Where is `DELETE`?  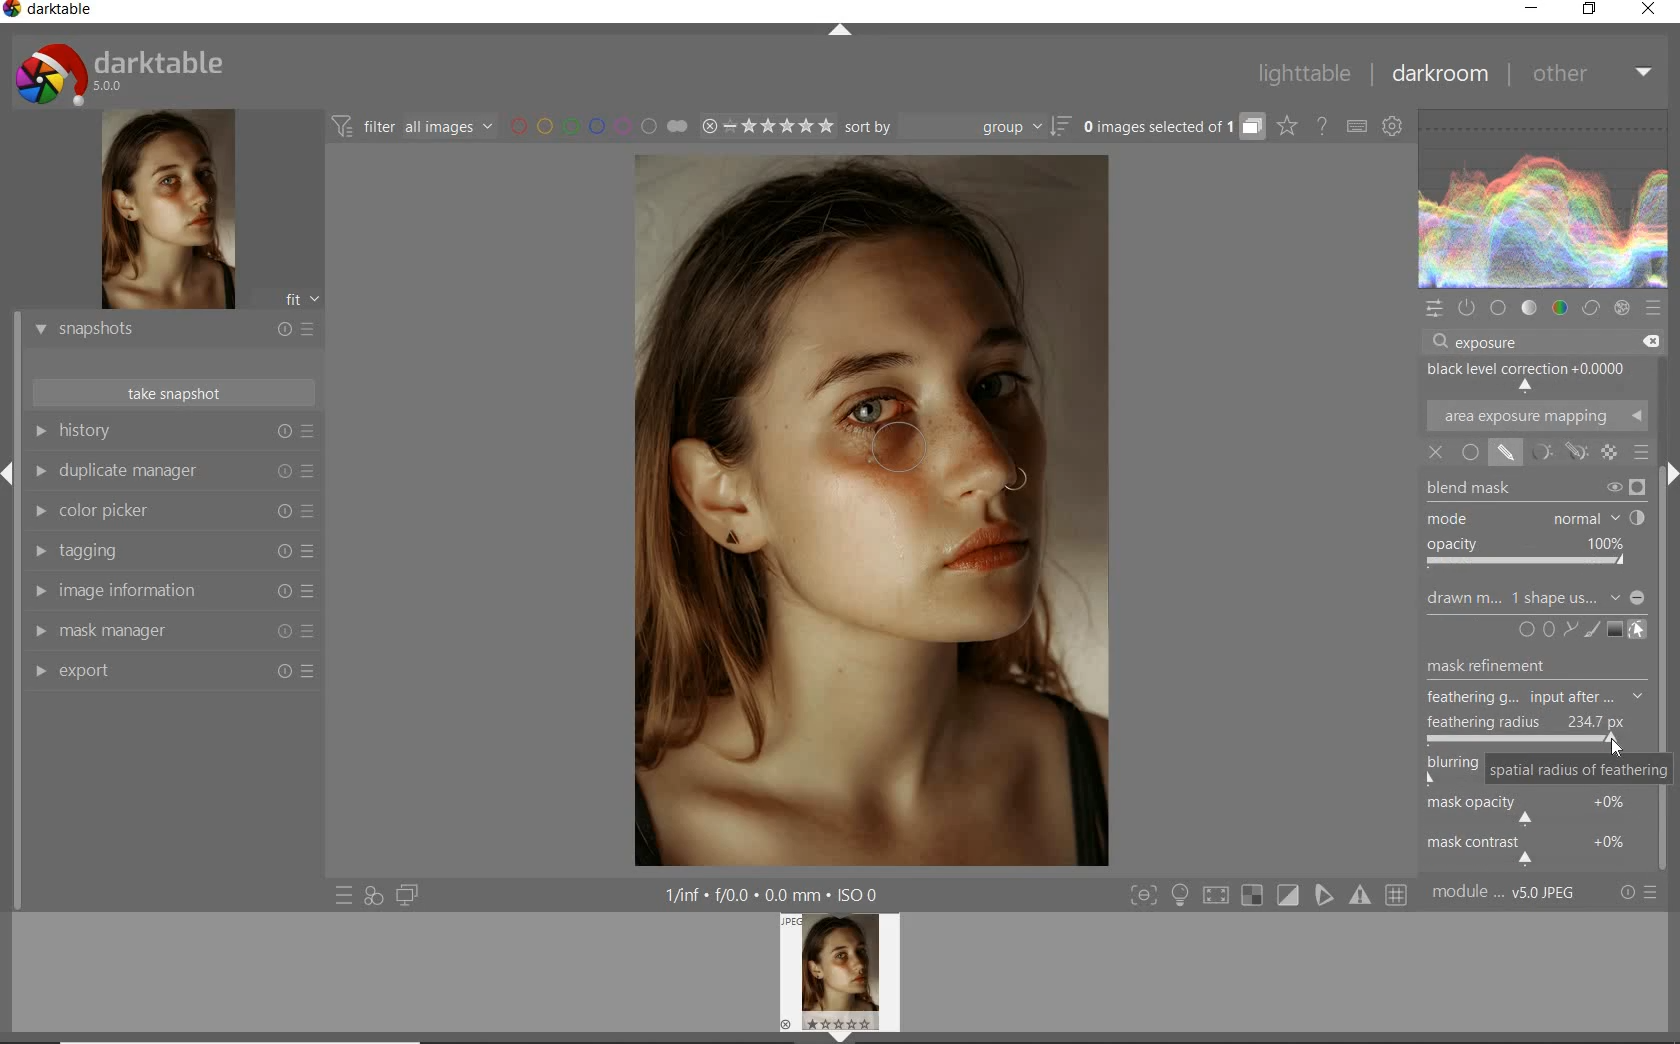
DELETE is located at coordinates (1649, 339).